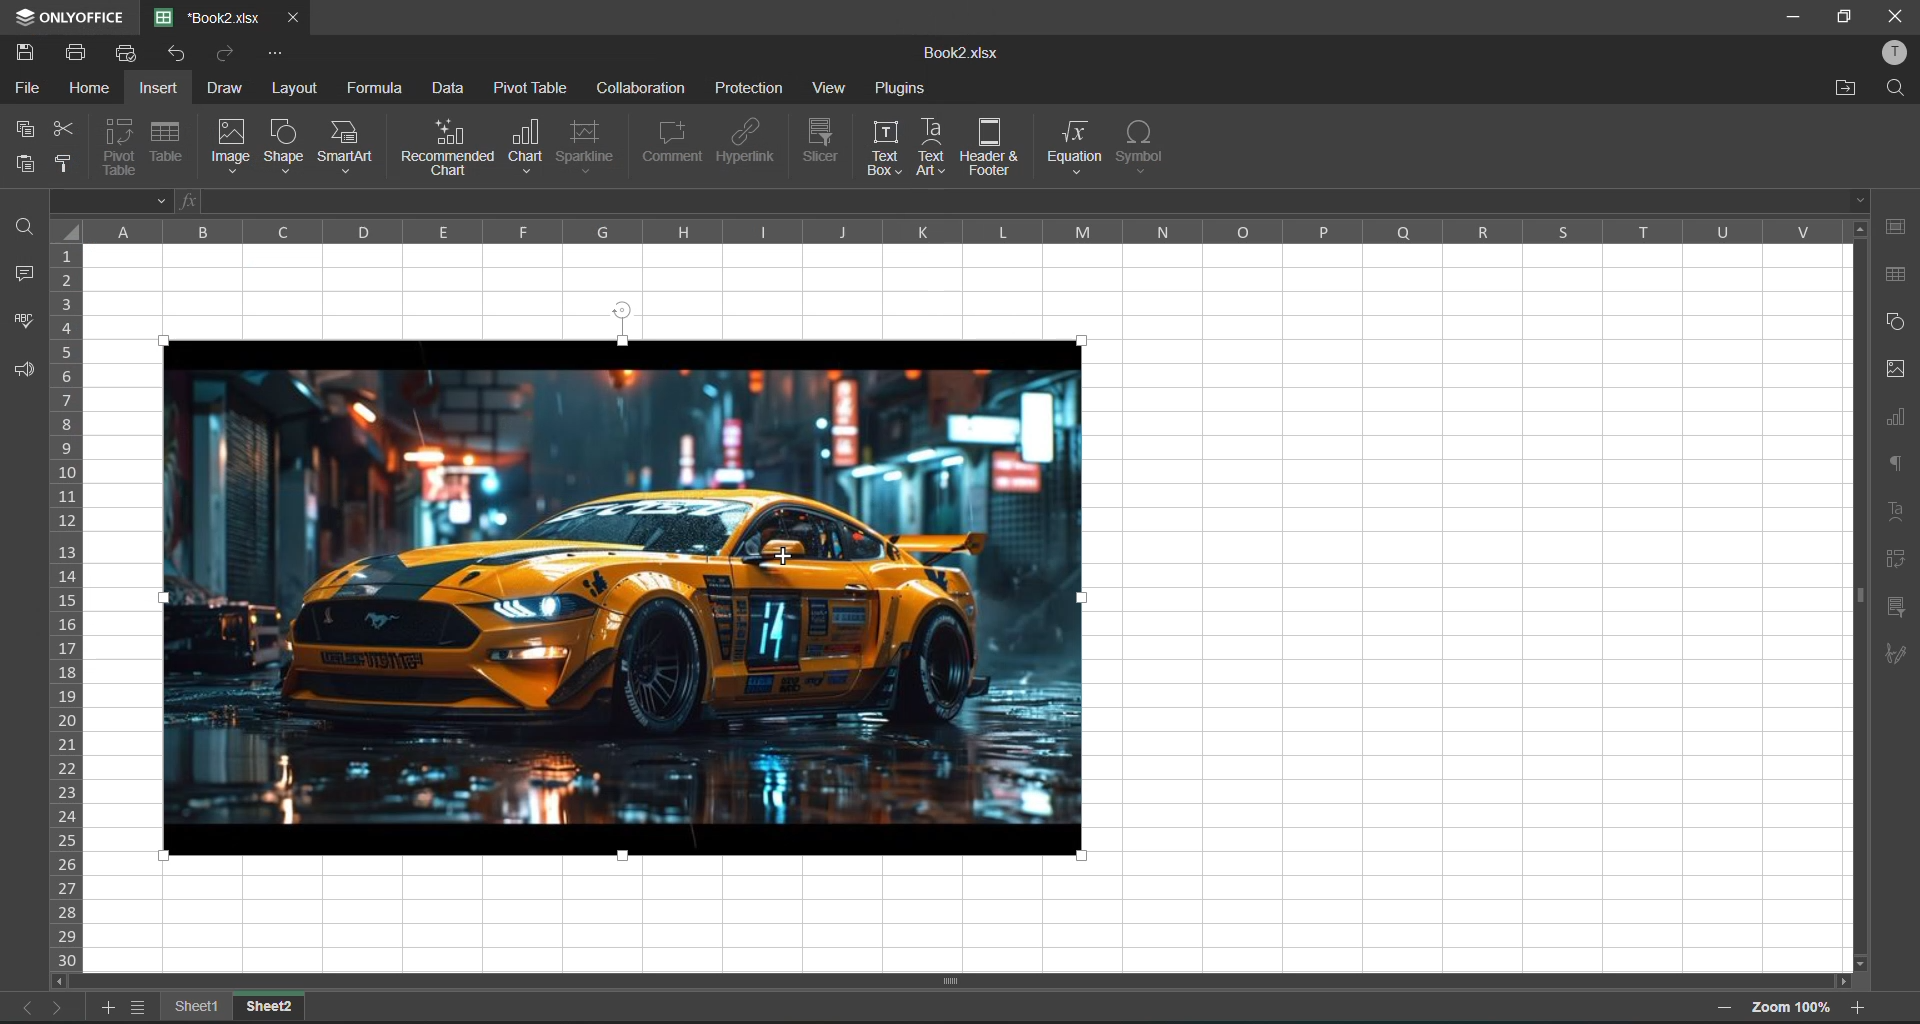 This screenshot has height=1024, width=1920. Describe the element at coordinates (1900, 559) in the screenshot. I see `pivot table` at that location.